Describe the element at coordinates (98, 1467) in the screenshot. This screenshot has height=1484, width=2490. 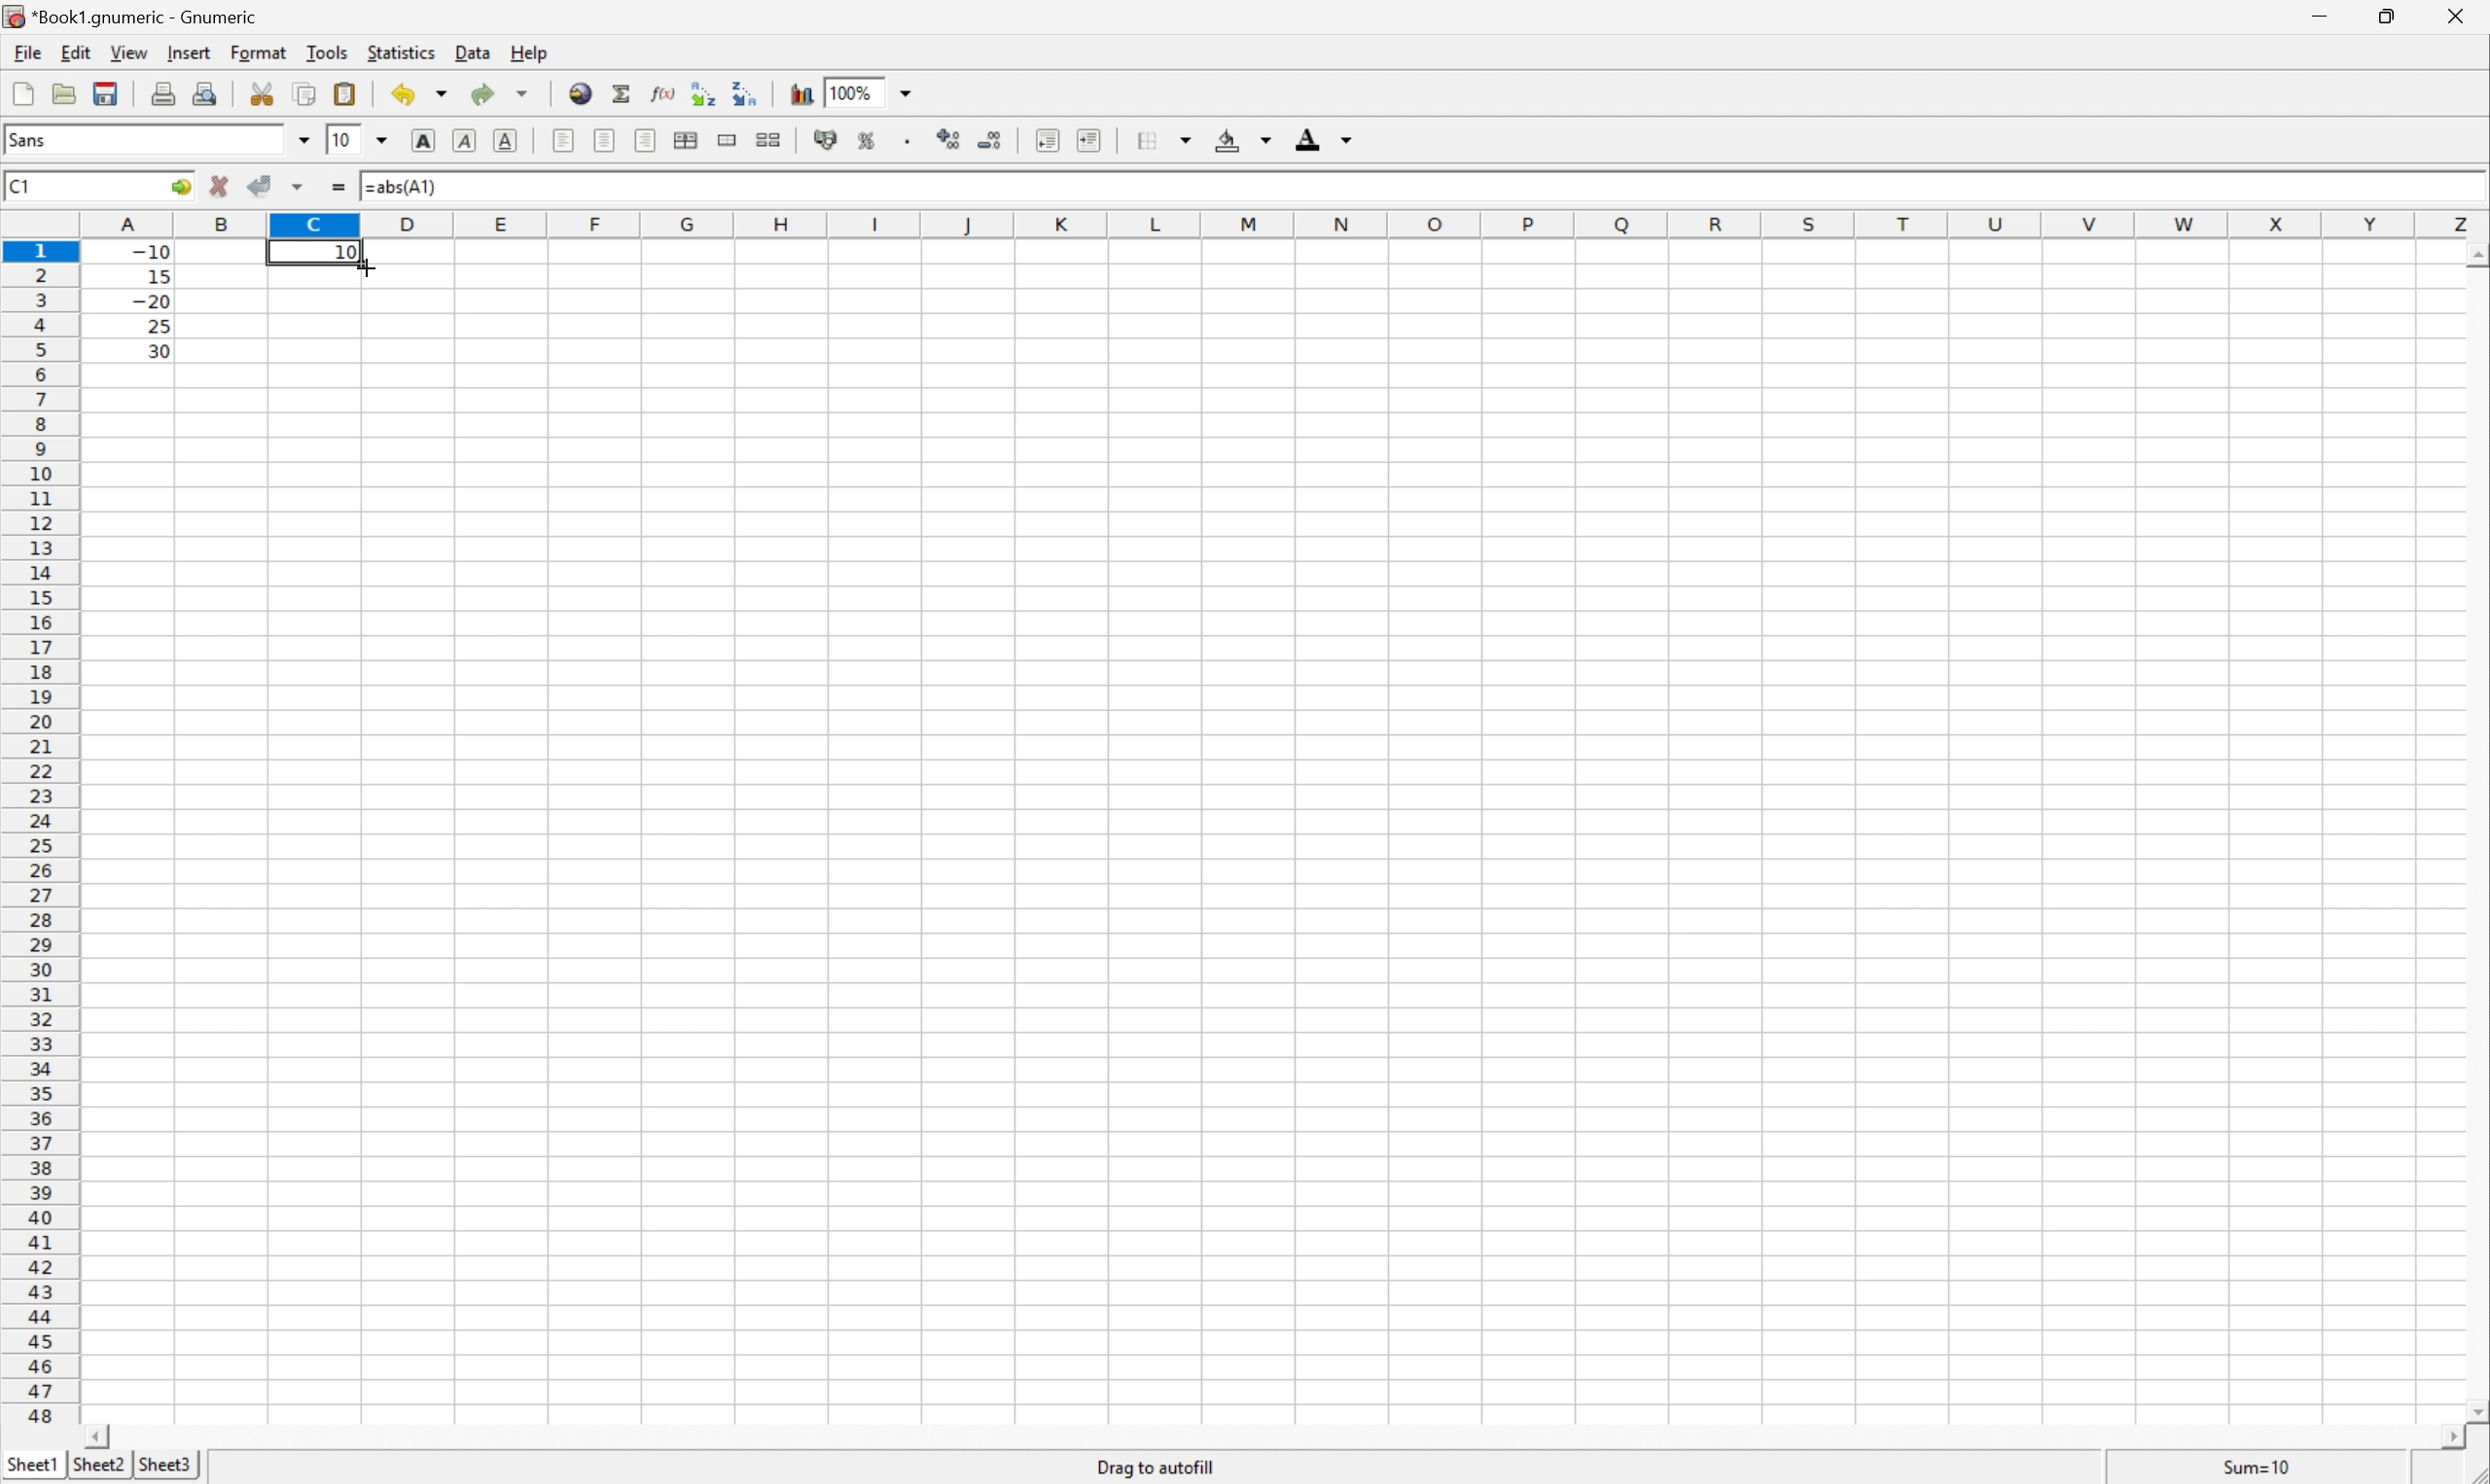
I see `sheet2` at that location.